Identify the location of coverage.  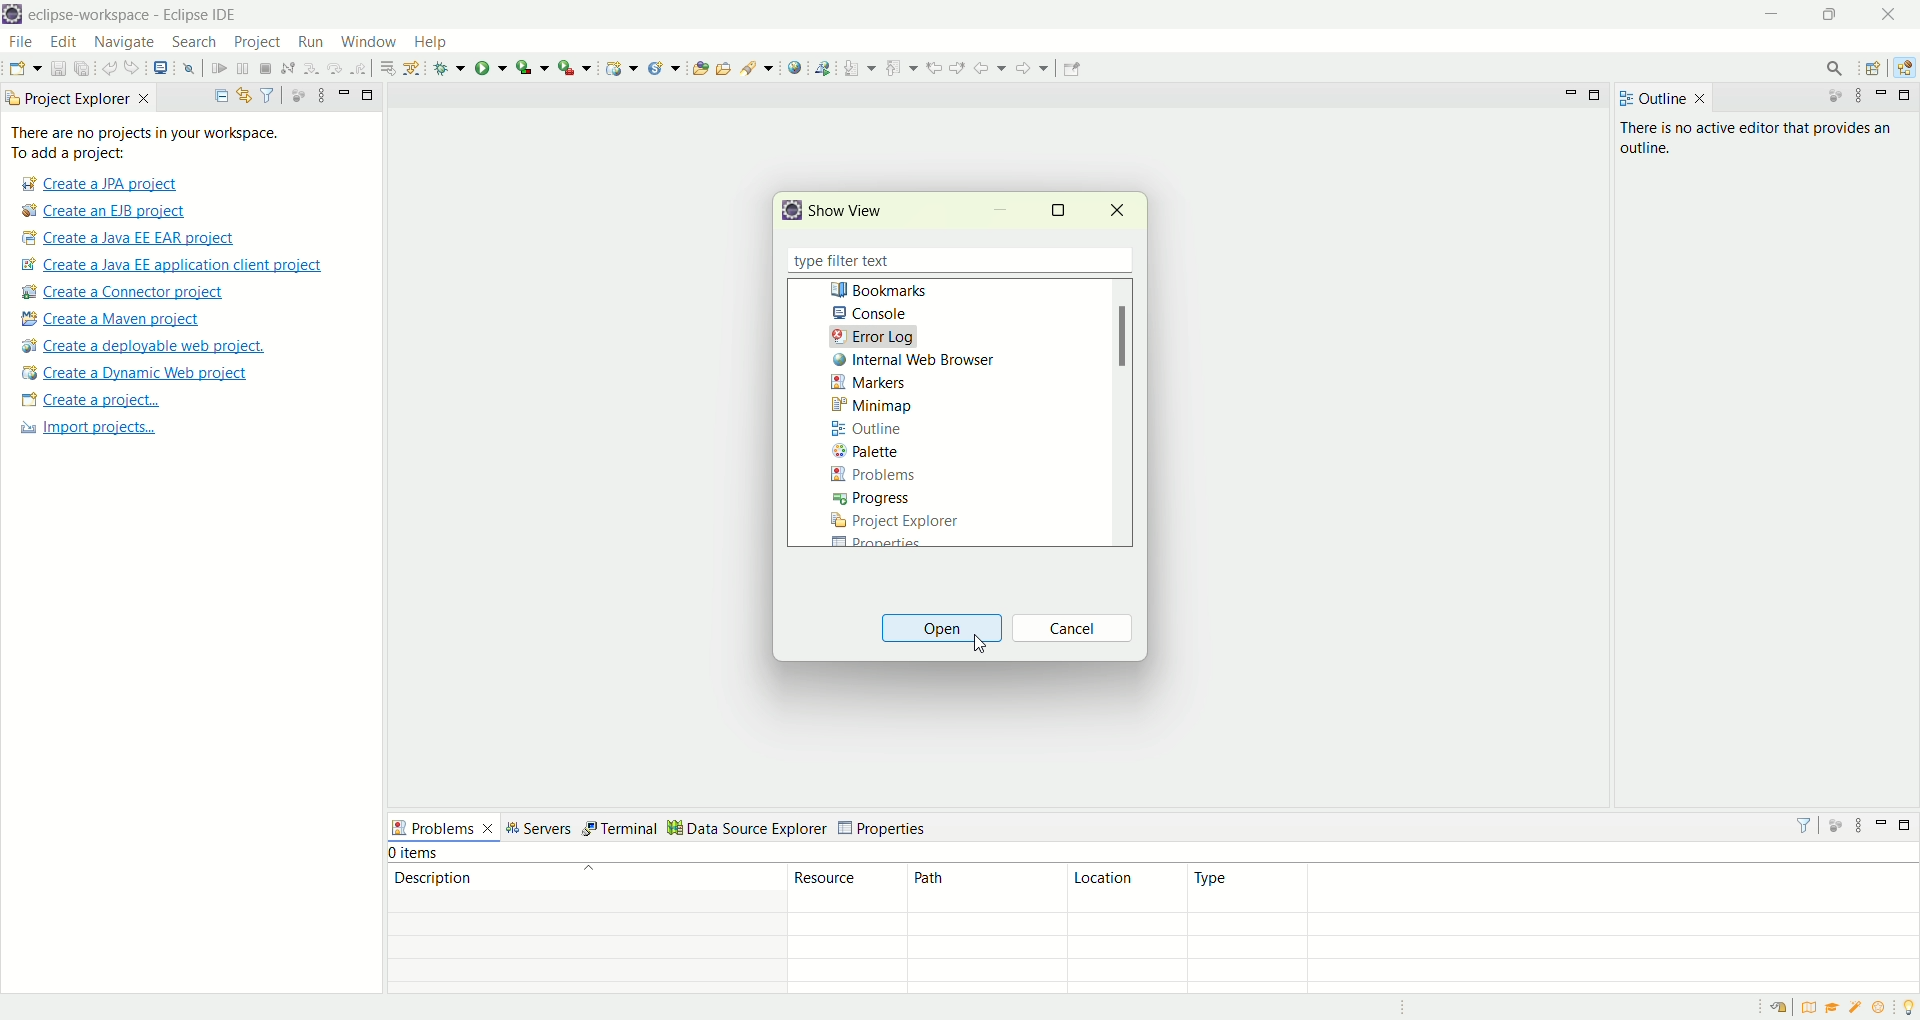
(531, 67).